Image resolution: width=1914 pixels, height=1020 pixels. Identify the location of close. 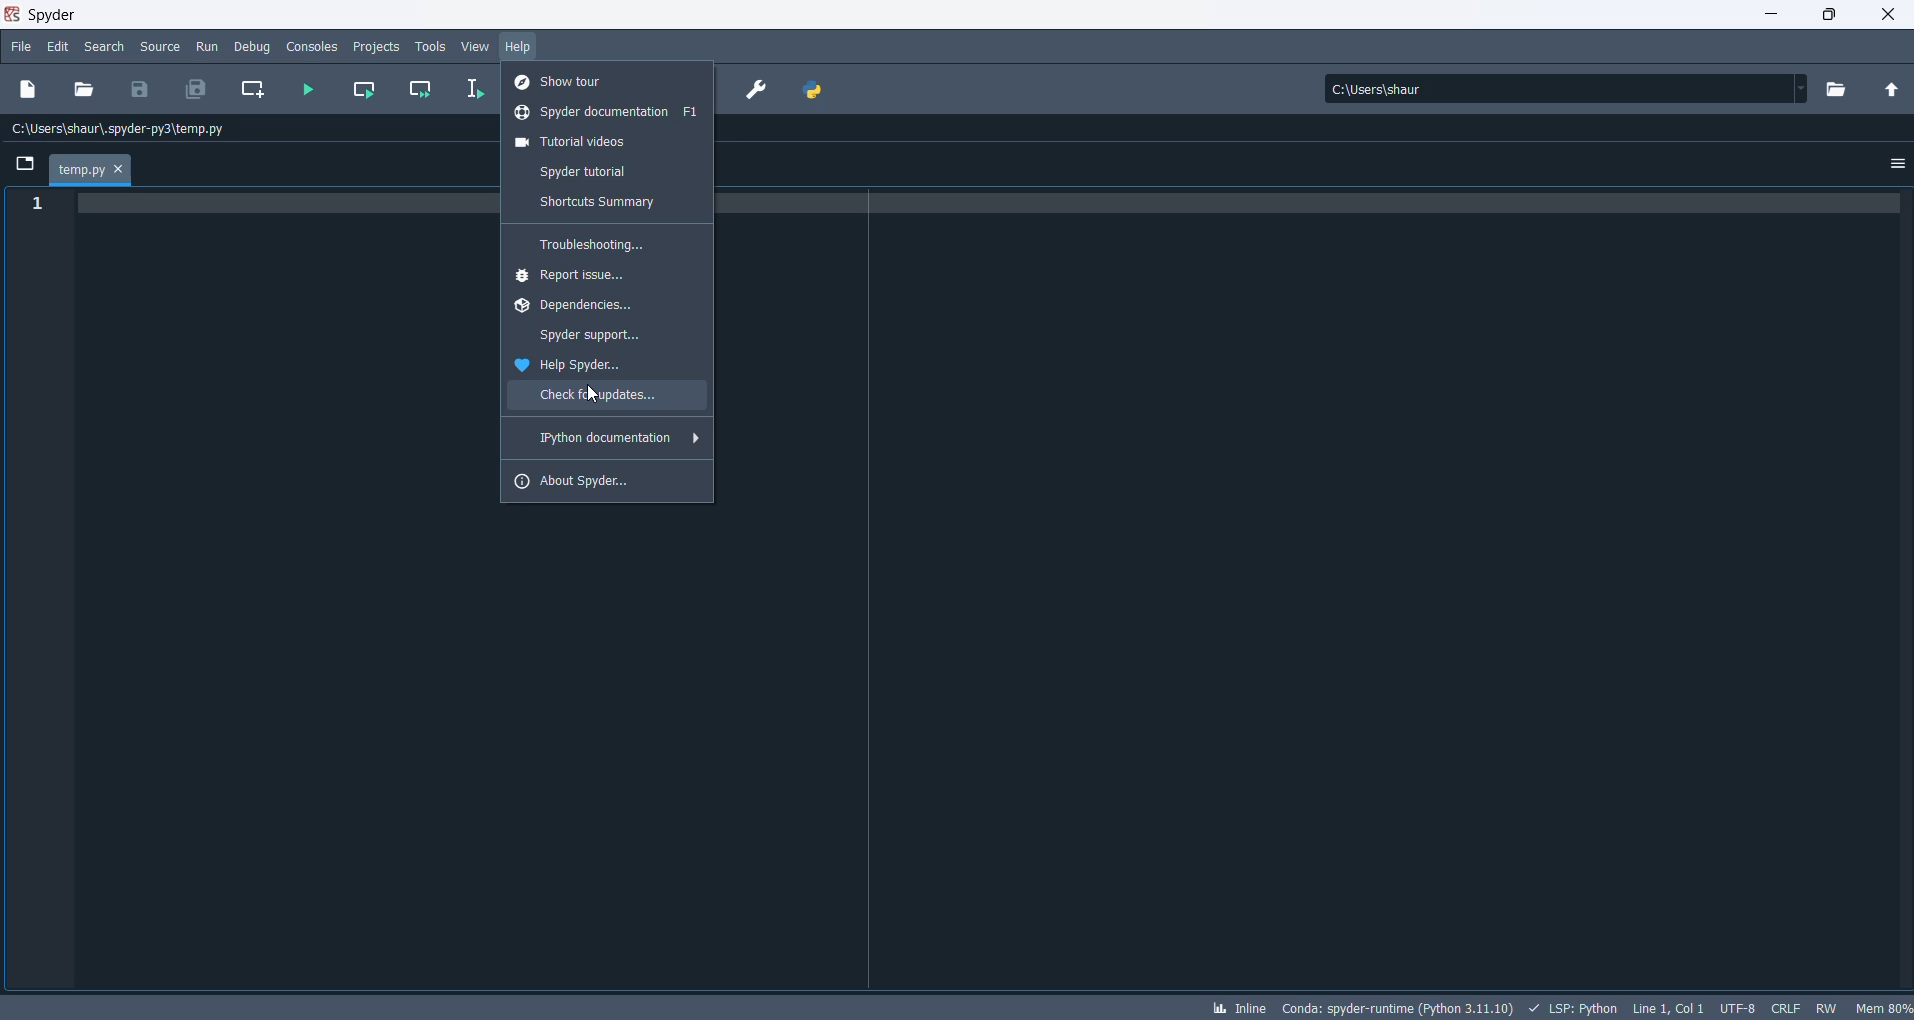
(1888, 16).